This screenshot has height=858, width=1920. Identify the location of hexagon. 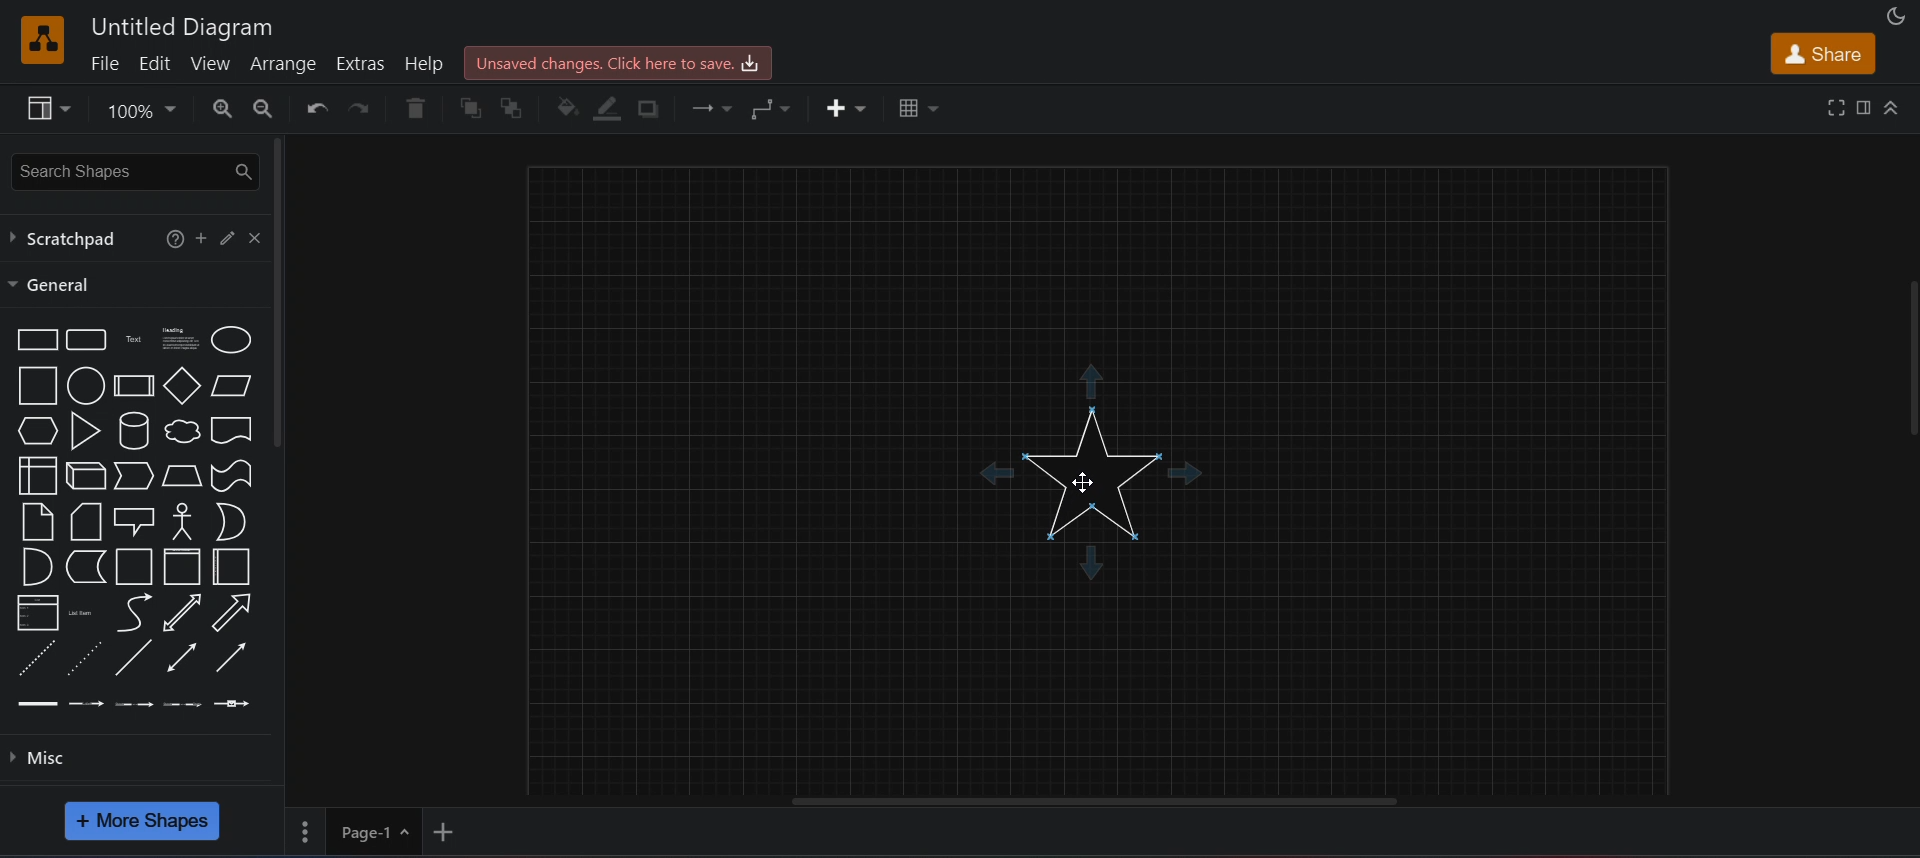
(33, 430).